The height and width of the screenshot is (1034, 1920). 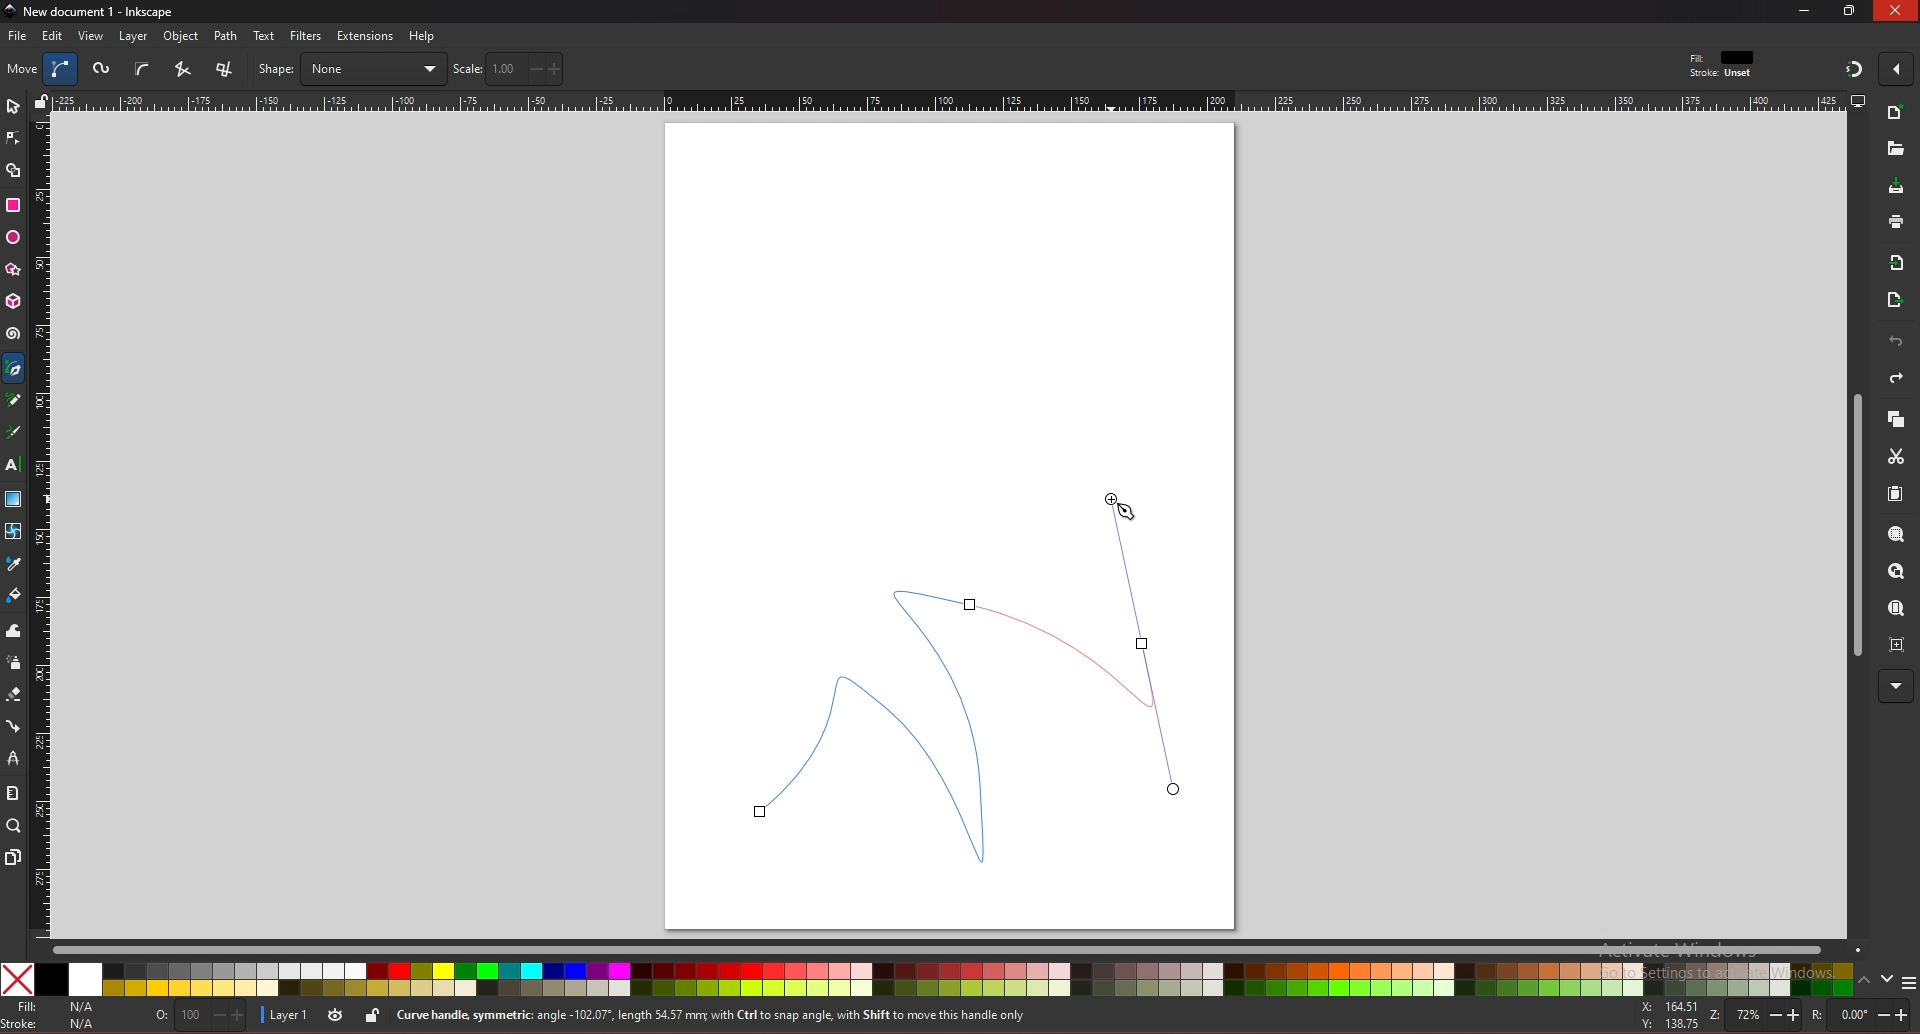 What do you see at coordinates (1897, 188) in the screenshot?
I see `save` at bounding box center [1897, 188].